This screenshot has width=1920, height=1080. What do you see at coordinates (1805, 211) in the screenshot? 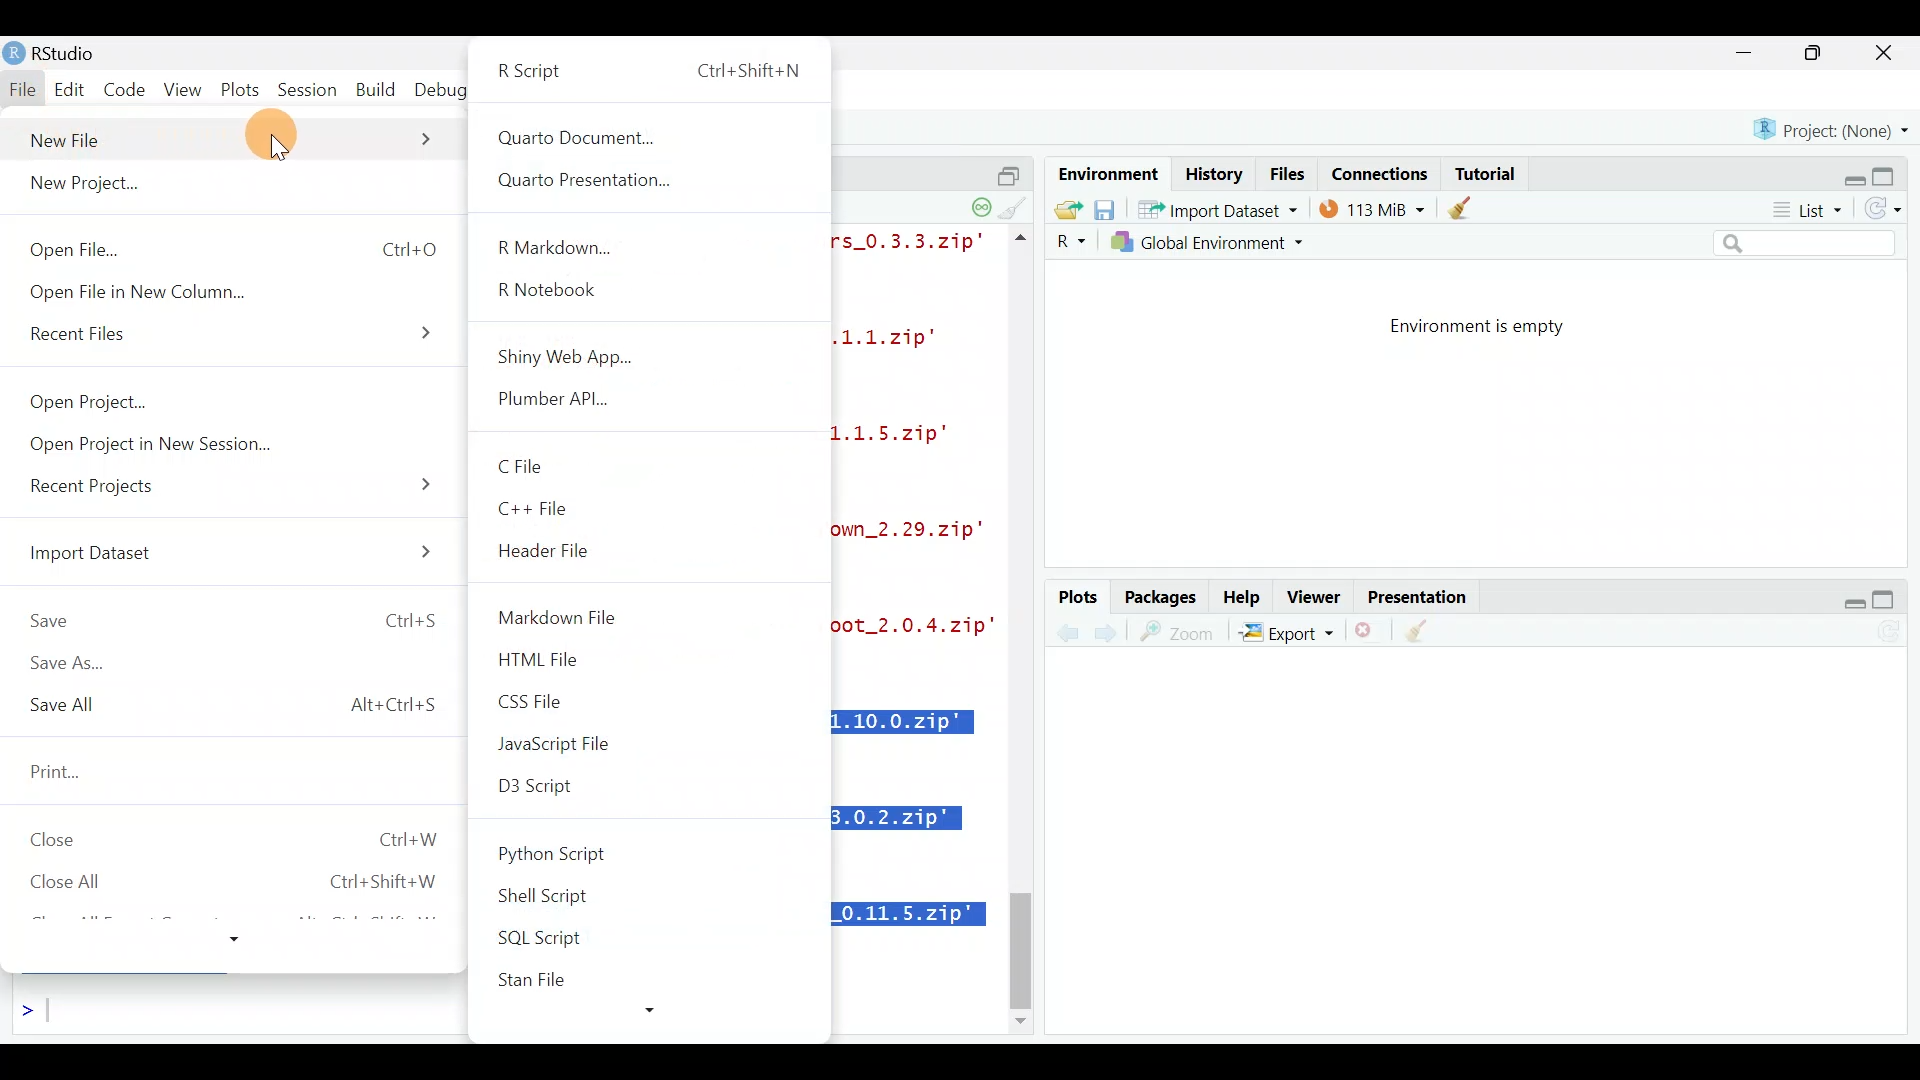
I see `List` at bounding box center [1805, 211].